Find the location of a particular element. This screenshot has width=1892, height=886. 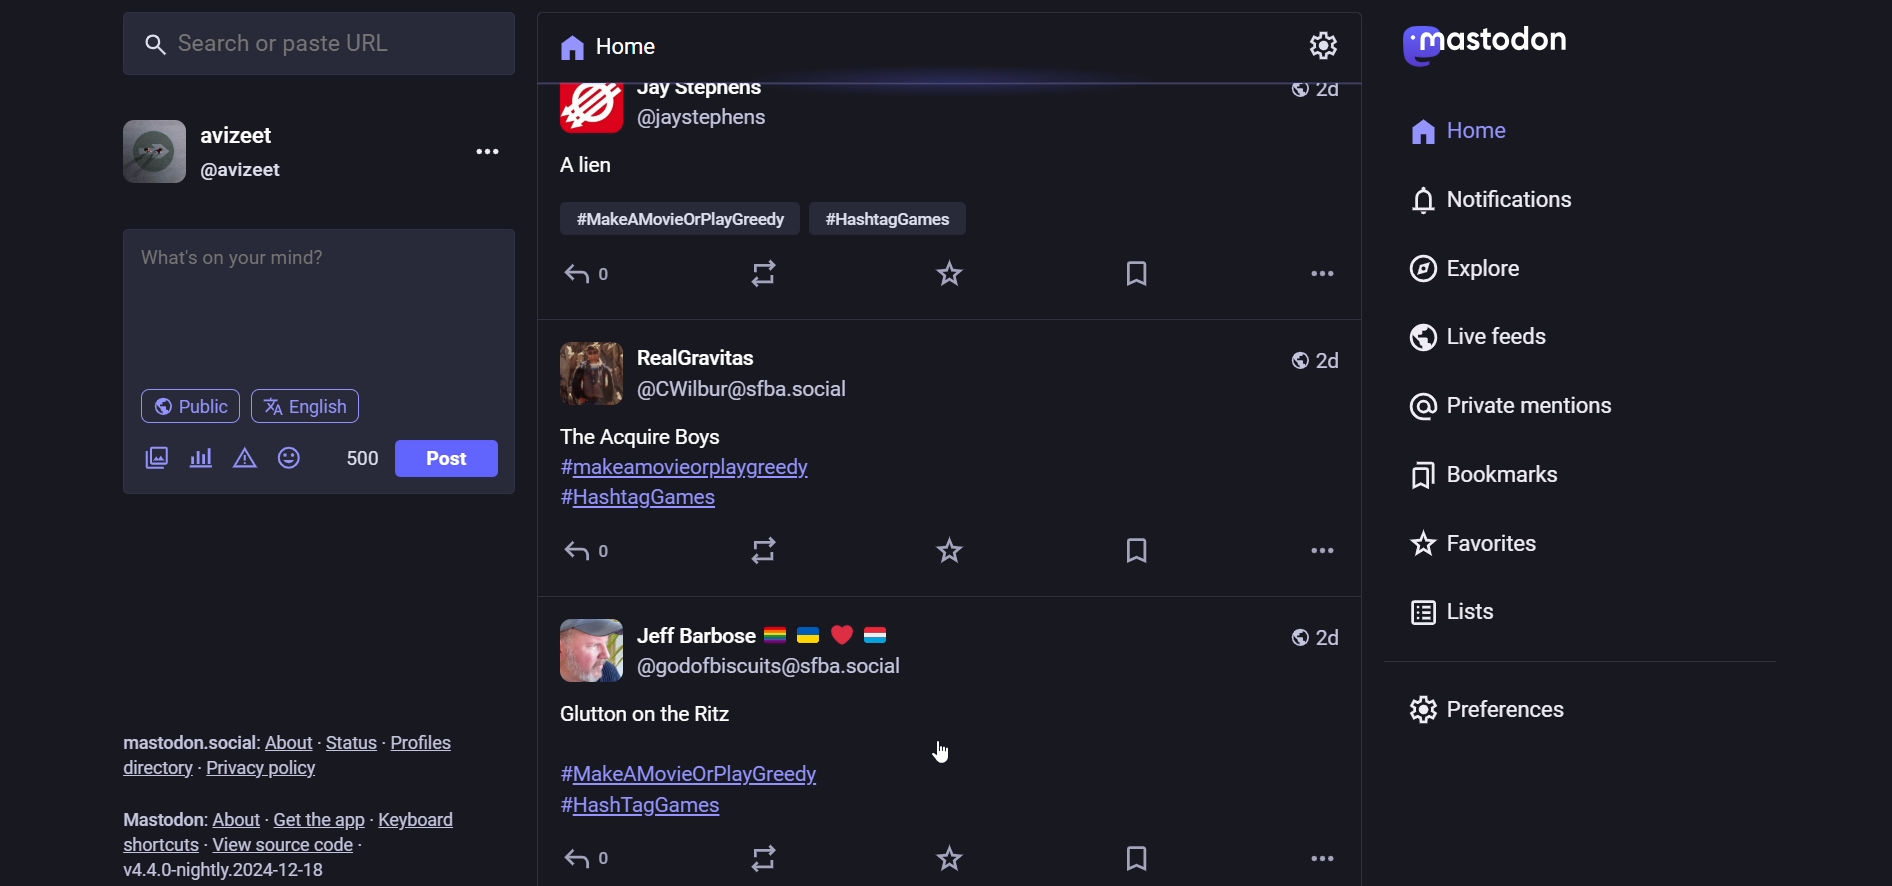

version is located at coordinates (218, 871).